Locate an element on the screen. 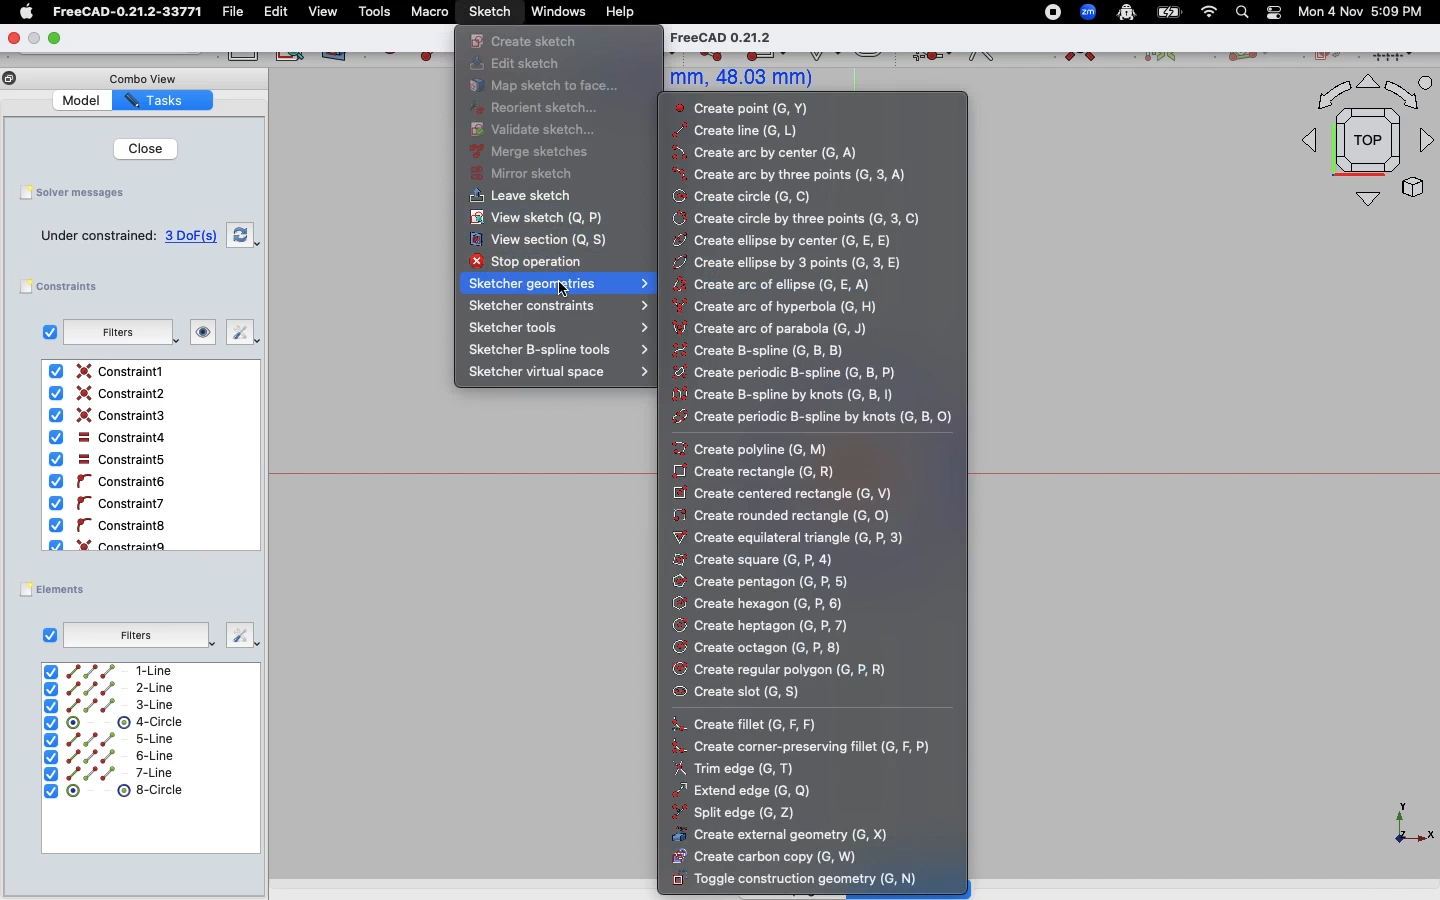  5-line is located at coordinates (111, 739).